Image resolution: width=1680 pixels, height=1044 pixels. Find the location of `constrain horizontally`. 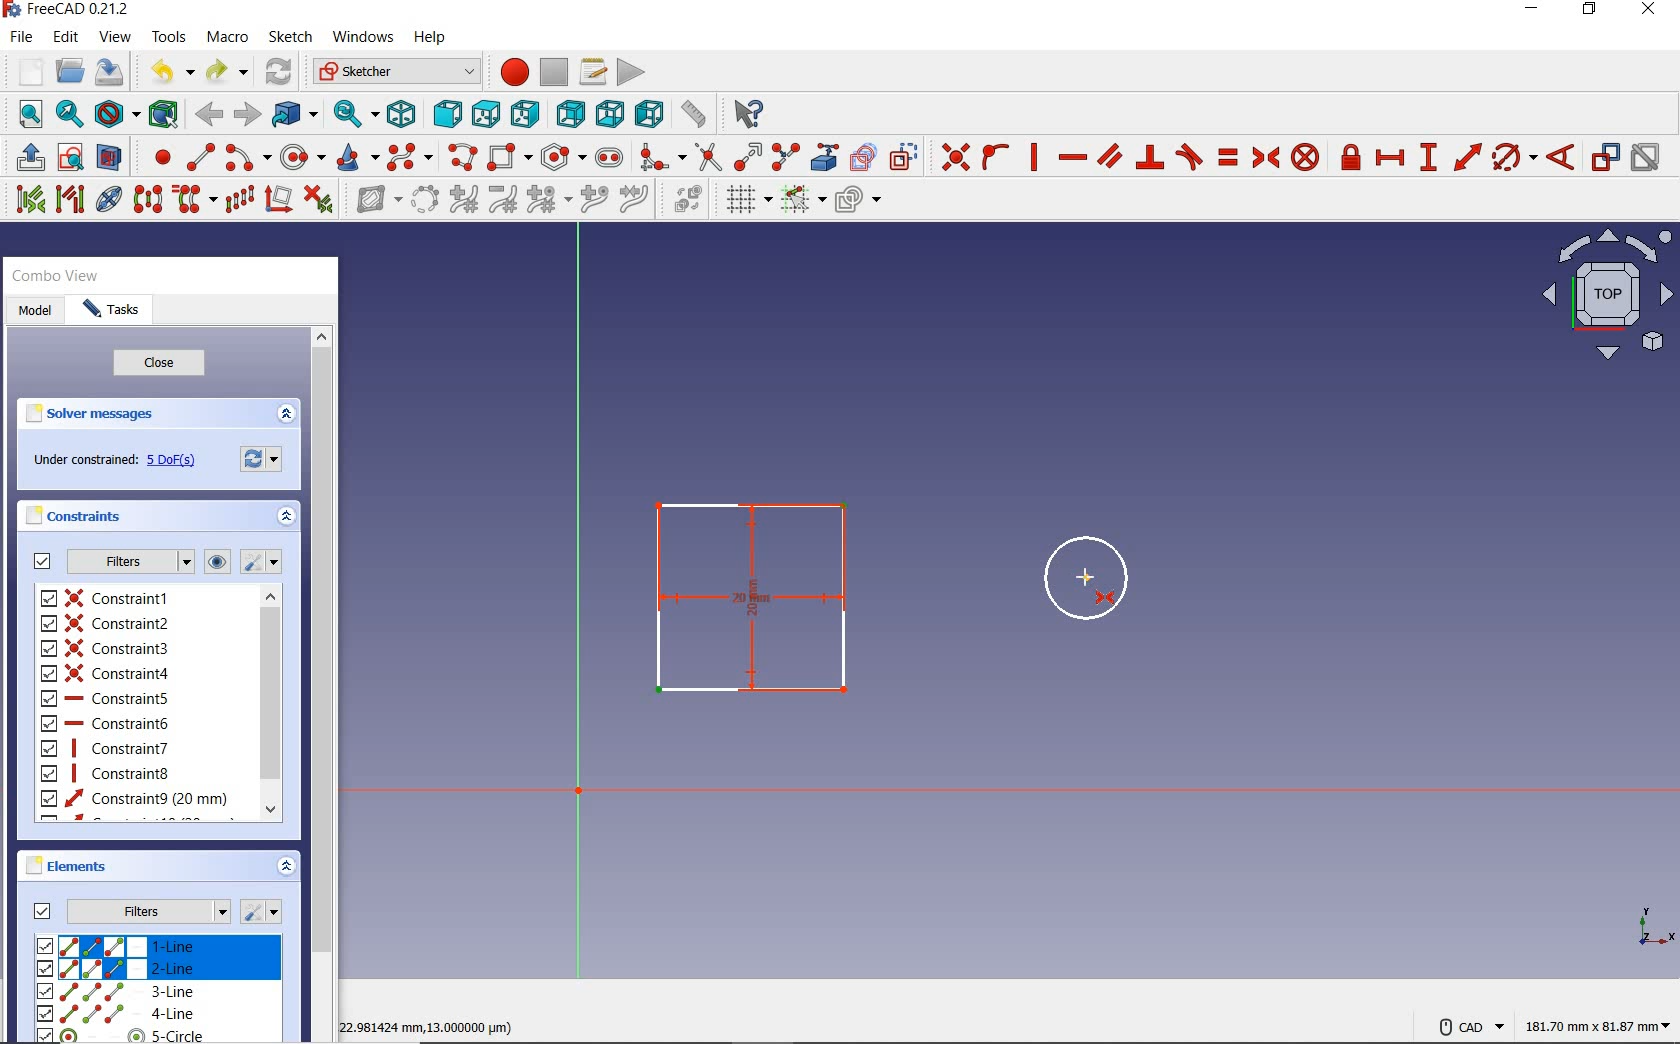

constrain horizontally is located at coordinates (1074, 157).